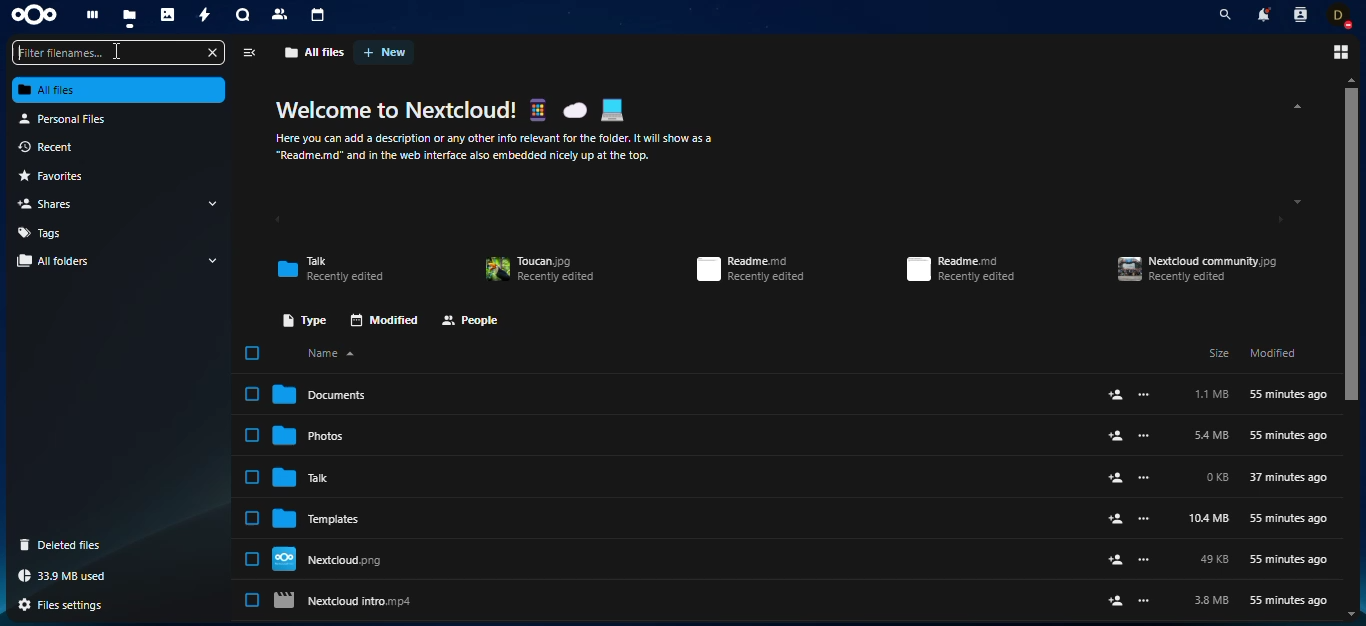 Image resolution: width=1366 pixels, height=626 pixels. I want to click on files, so click(130, 17).